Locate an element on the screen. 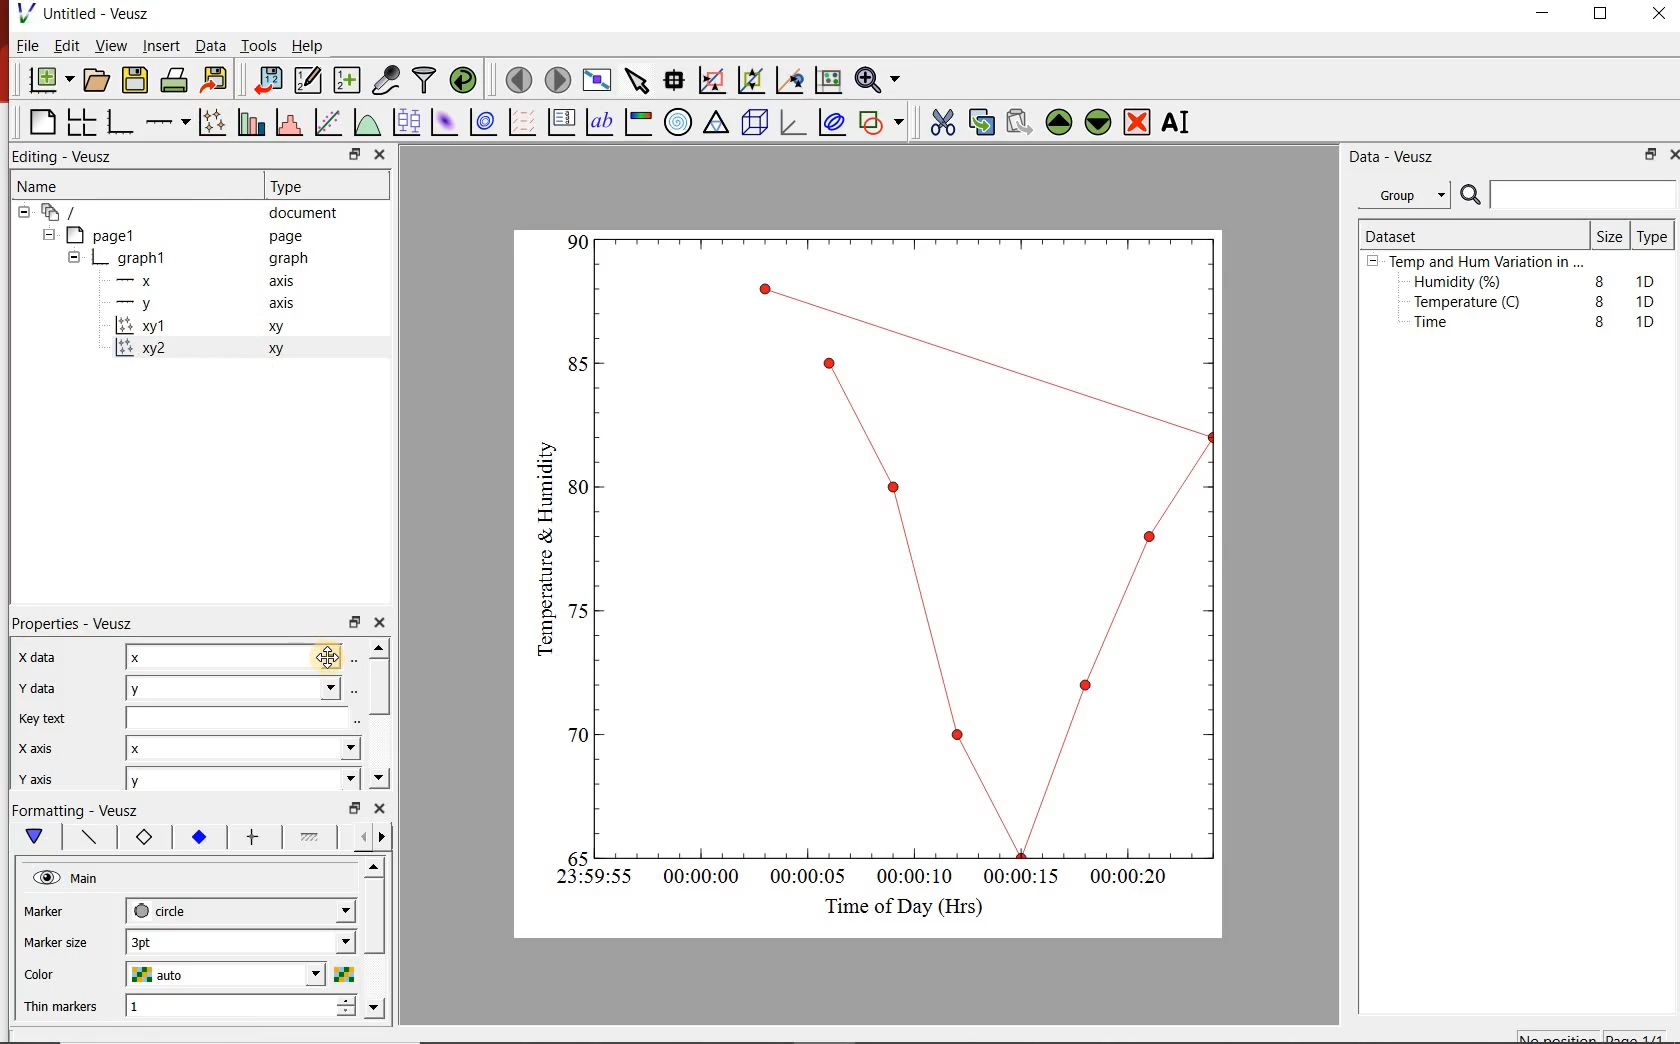 The image size is (1680, 1044). capture remote data is located at coordinates (385, 78).